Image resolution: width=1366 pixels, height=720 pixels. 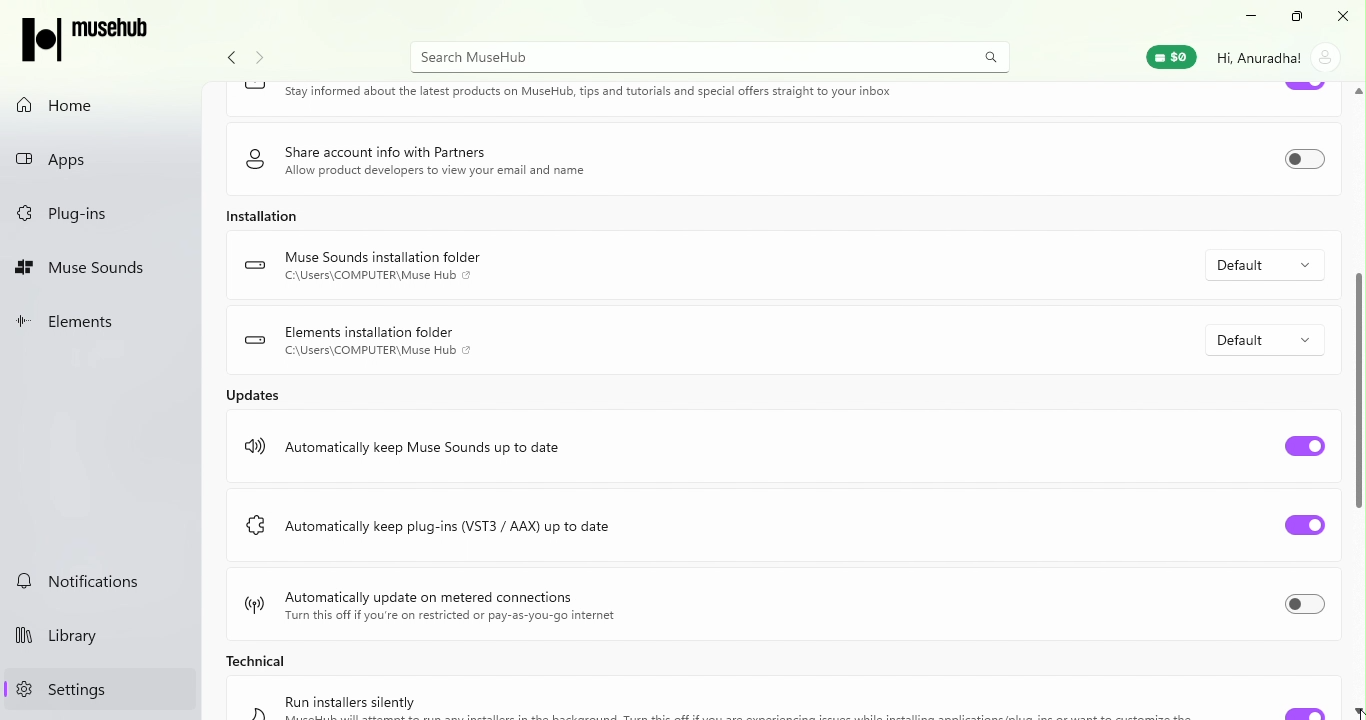 What do you see at coordinates (100, 324) in the screenshot?
I see `Elements` at bounding box center [100, 324].